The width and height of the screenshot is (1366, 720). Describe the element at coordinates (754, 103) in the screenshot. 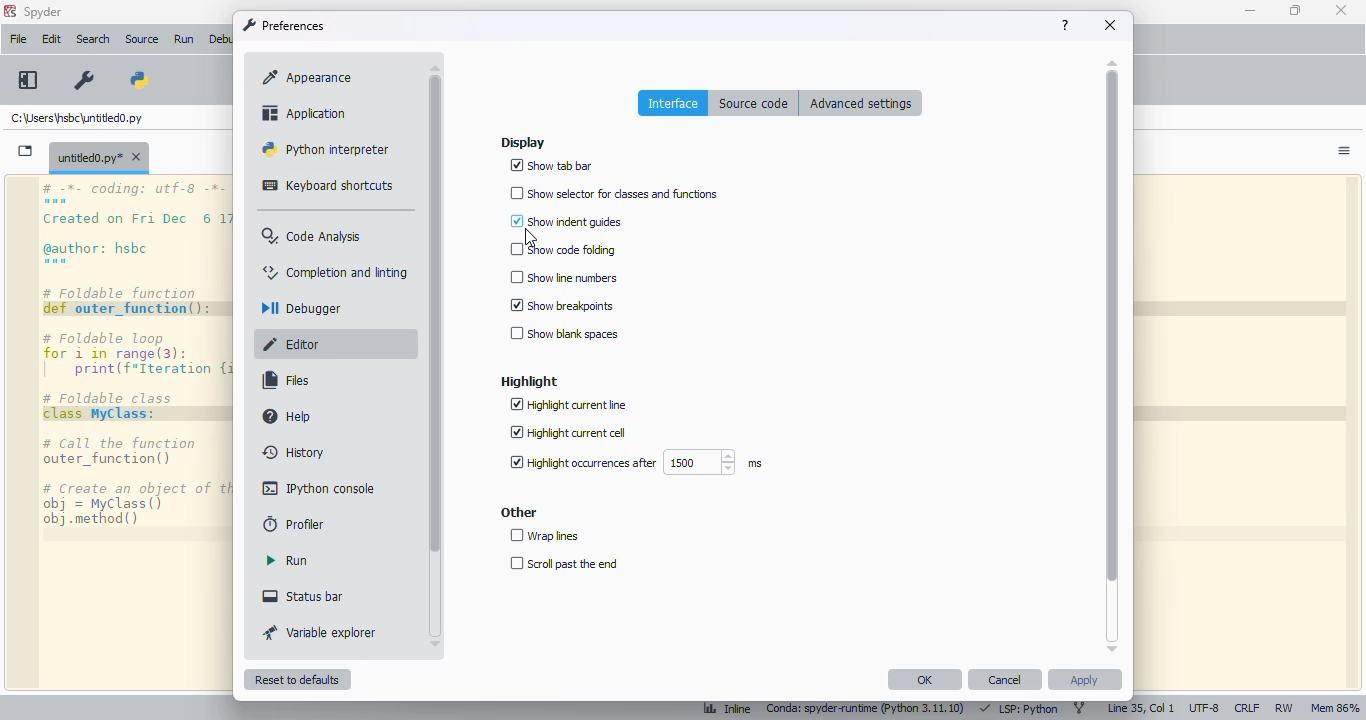

I see `source code` at that location.